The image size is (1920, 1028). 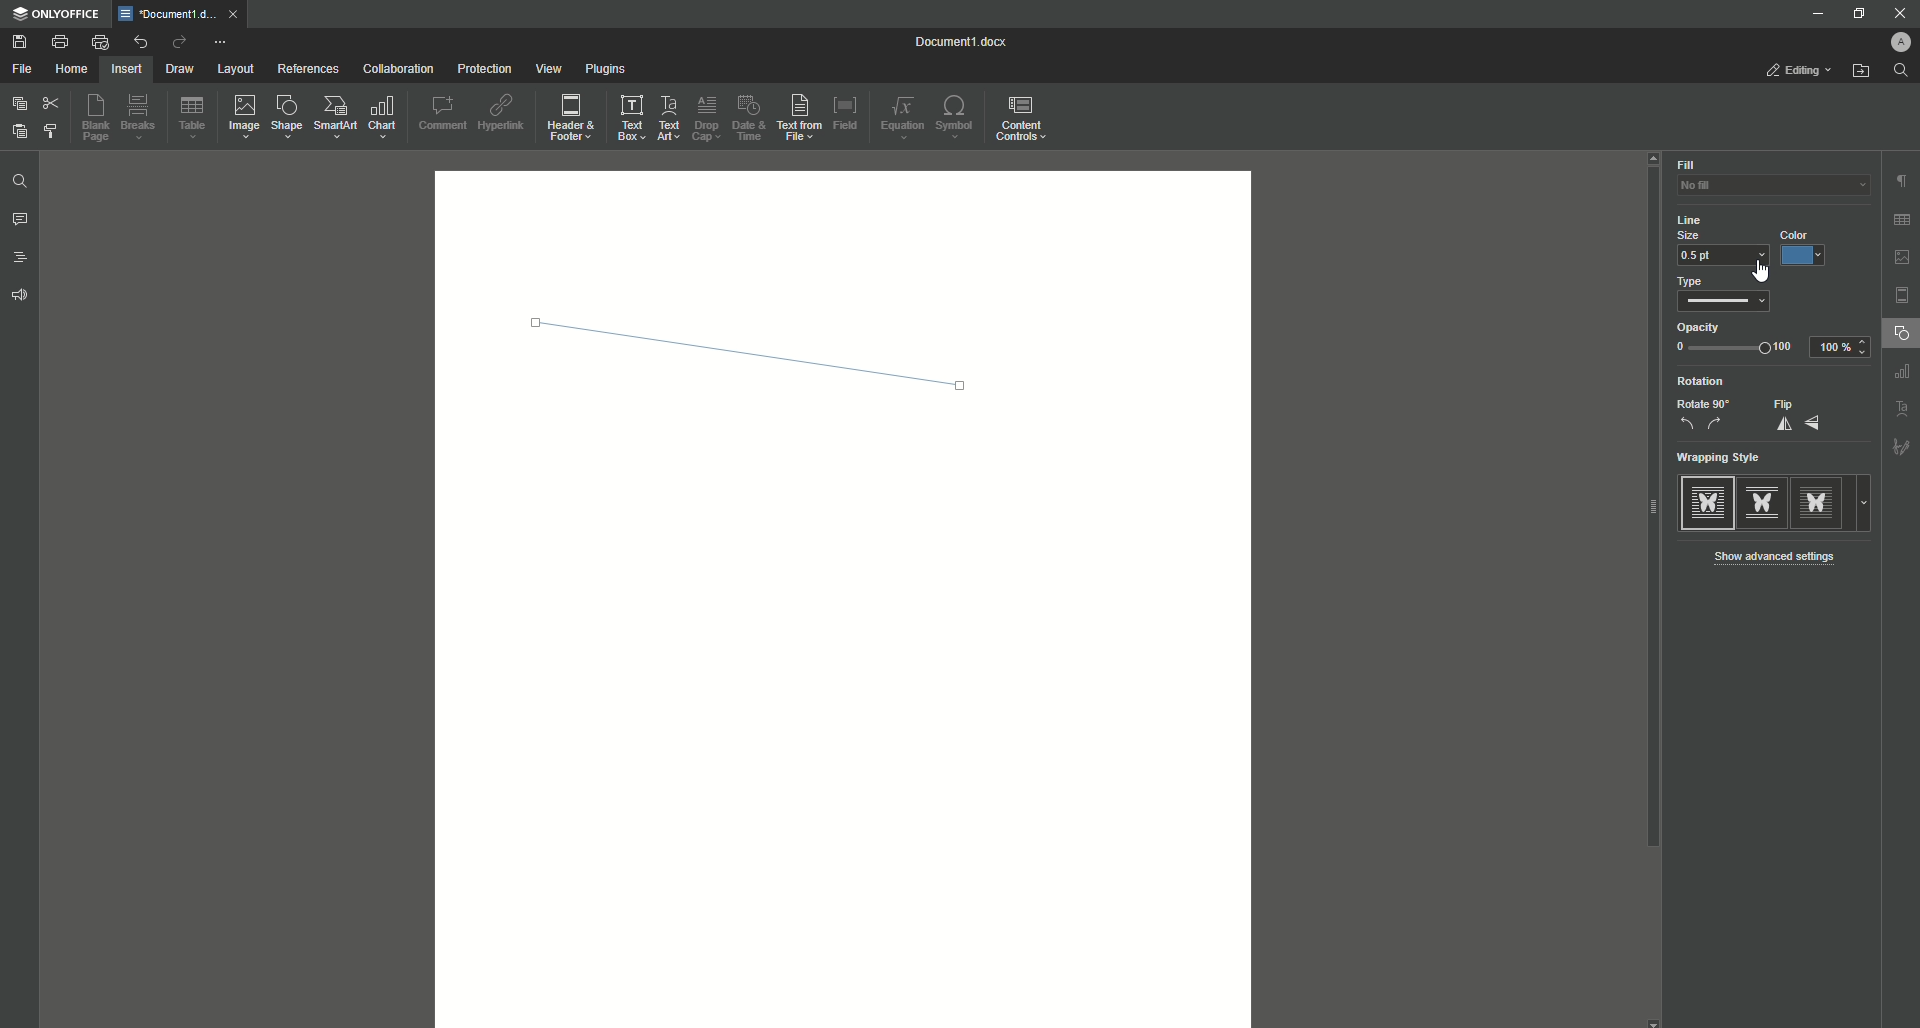 What do you see at coordinates (607, 70) in the screenshot?
I see `Plugins` at bounding box center [607, 70].